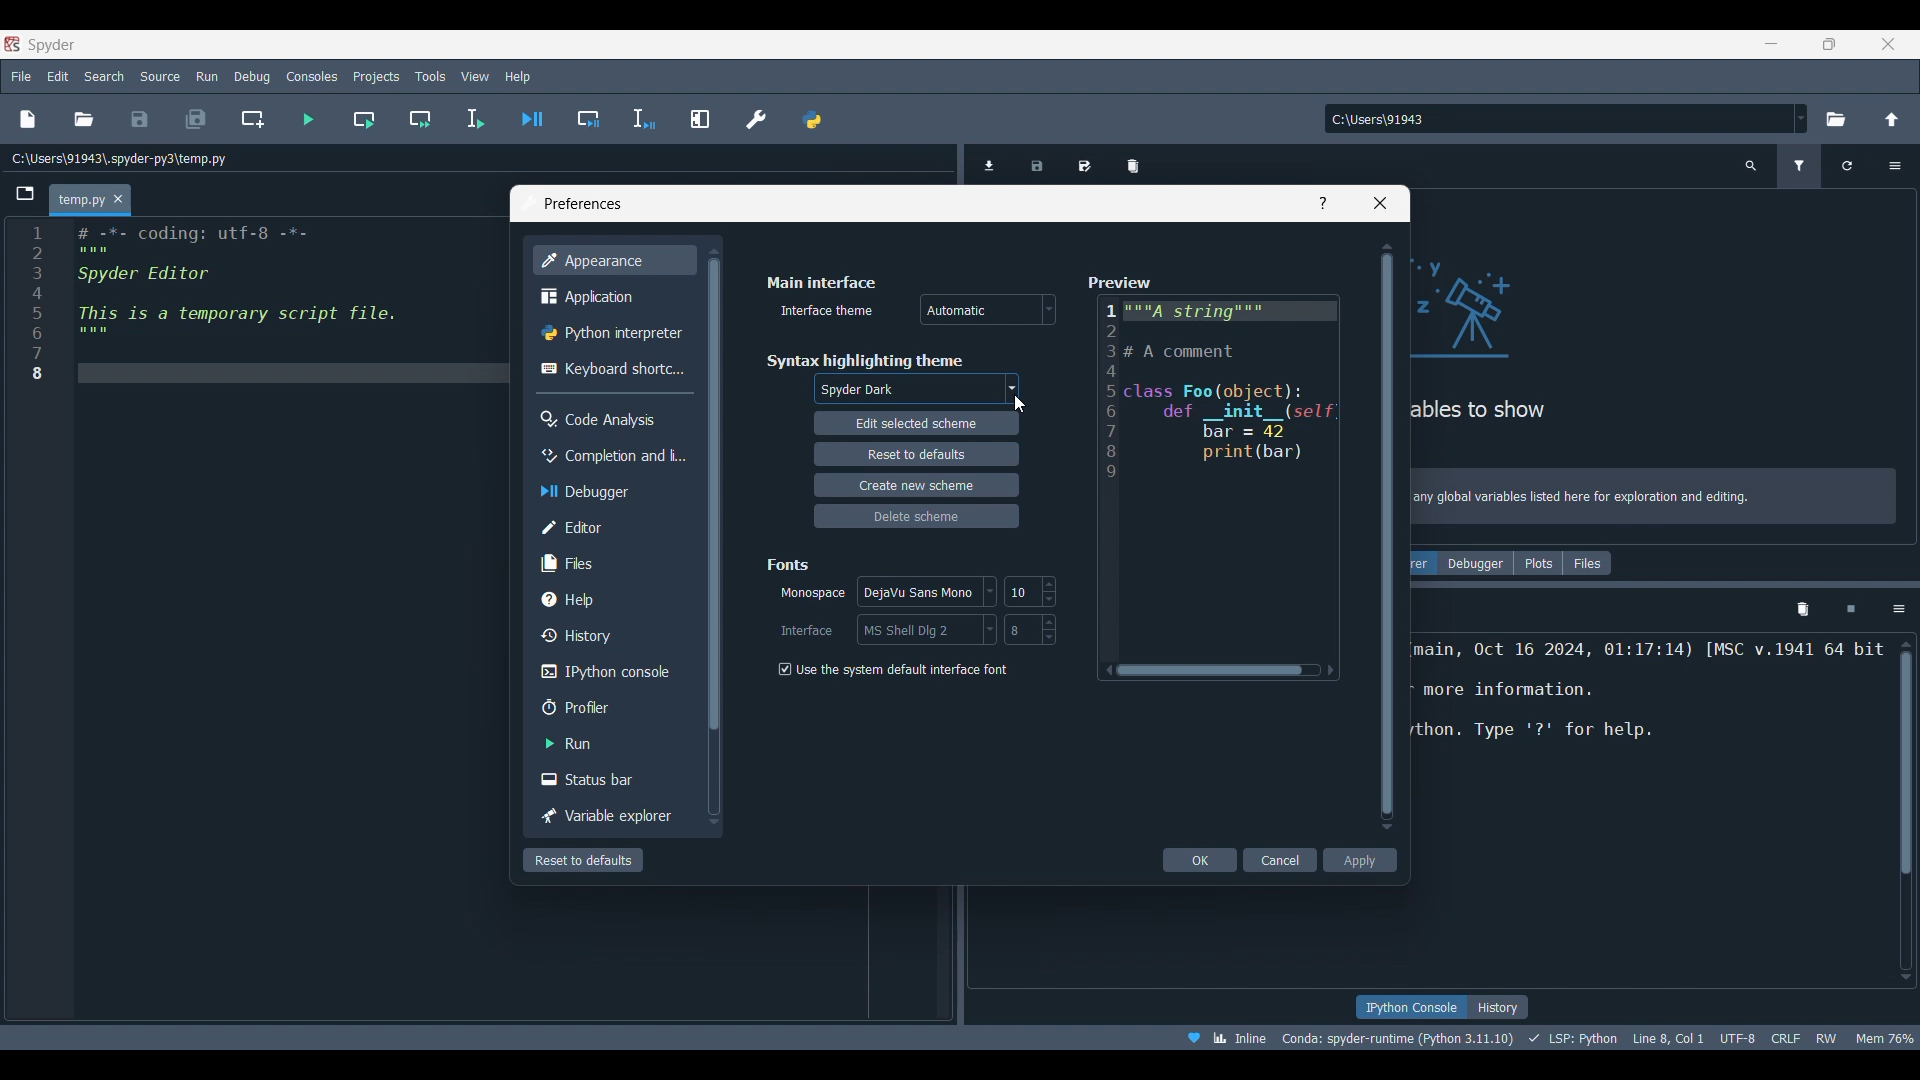  What do you see at coordinates (1084, 159) in the screenshot?
I see `Save data as` at bounding box center [1084, 159].